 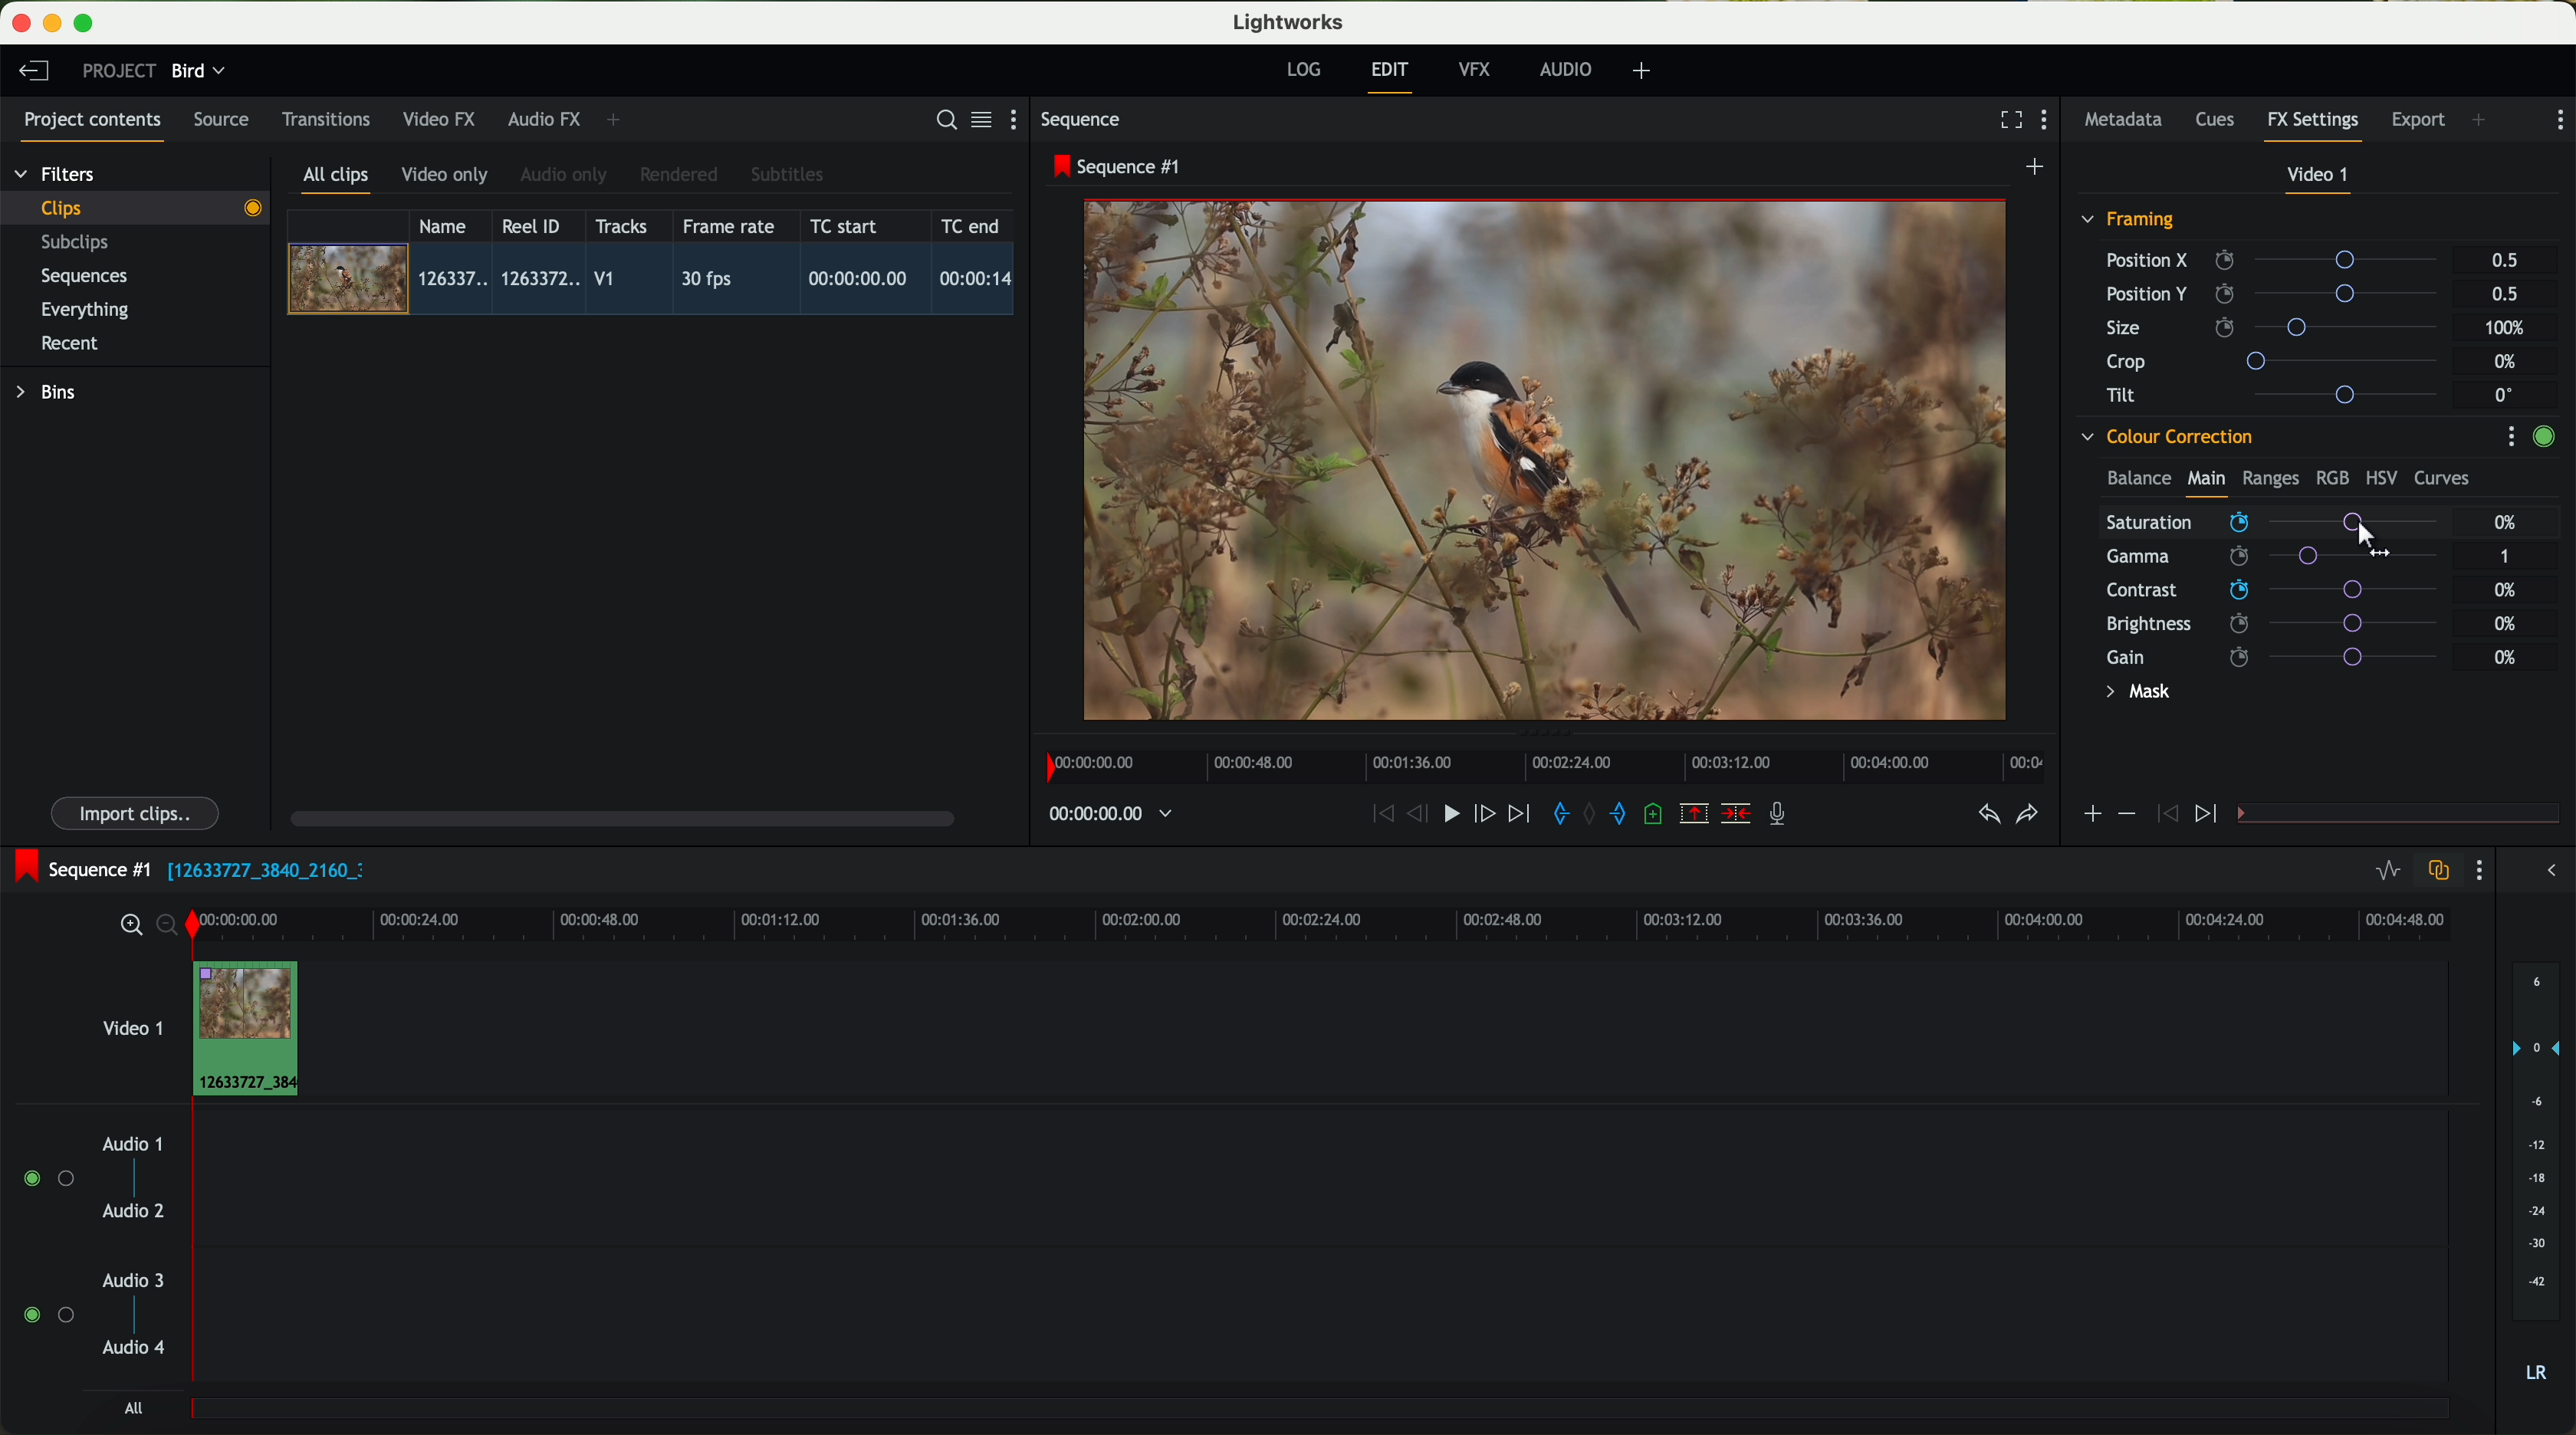 I want to click on video 1, so click(x=130, y=1024).